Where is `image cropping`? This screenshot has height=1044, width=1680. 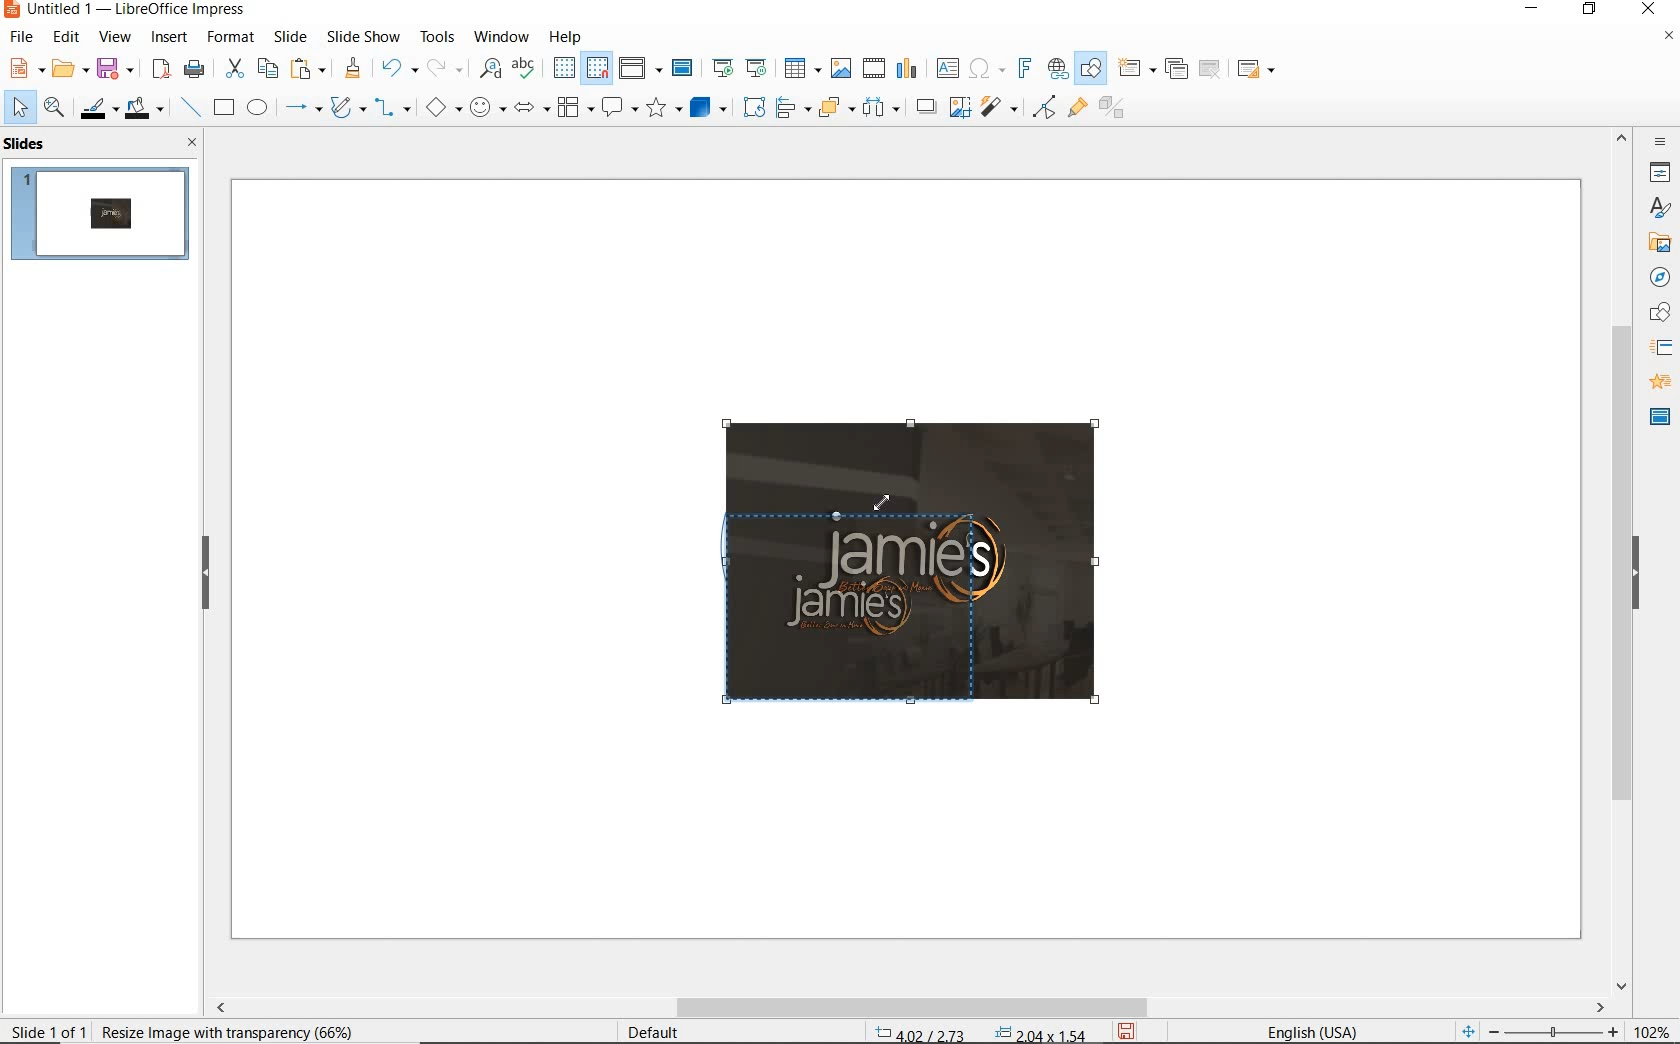 image cropping is located at coordinates (880, 609).